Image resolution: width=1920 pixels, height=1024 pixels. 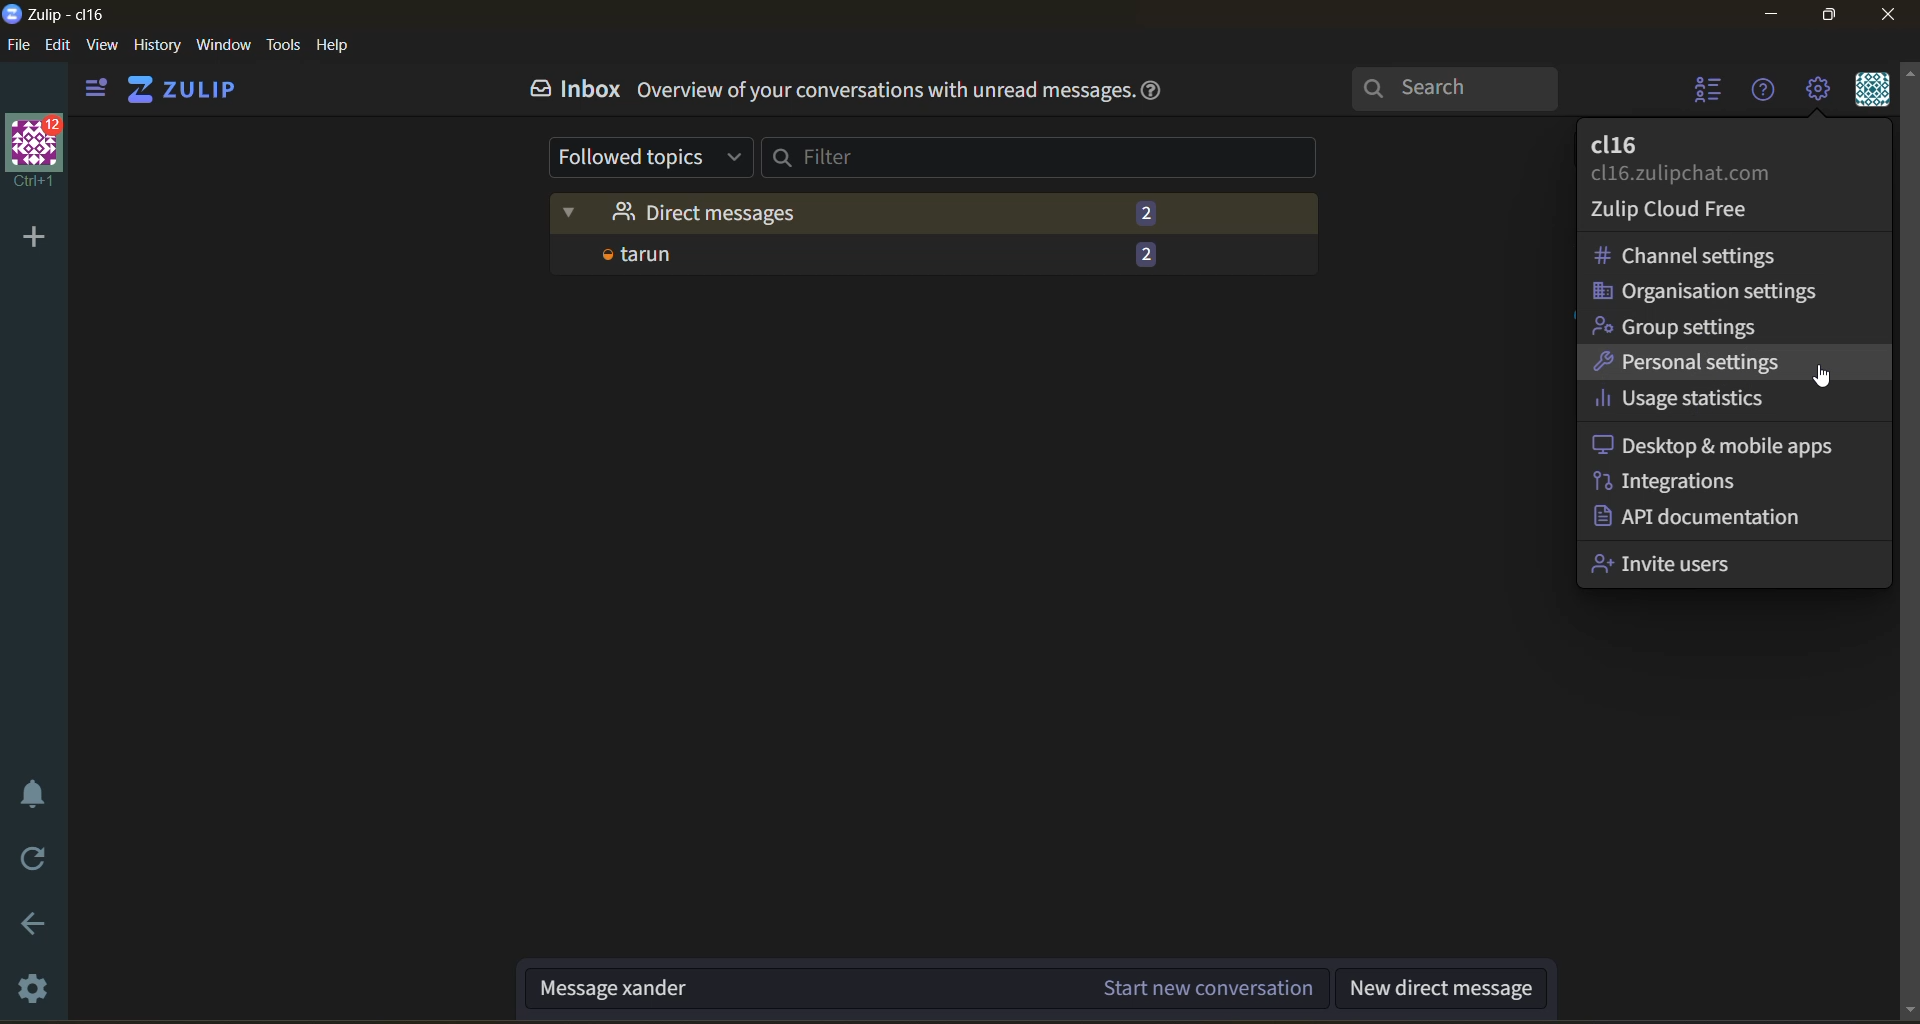 What do you see at coordinates (1759, 92) in the screenshot?
I see `help menu` at bounding box center [1759, 92].